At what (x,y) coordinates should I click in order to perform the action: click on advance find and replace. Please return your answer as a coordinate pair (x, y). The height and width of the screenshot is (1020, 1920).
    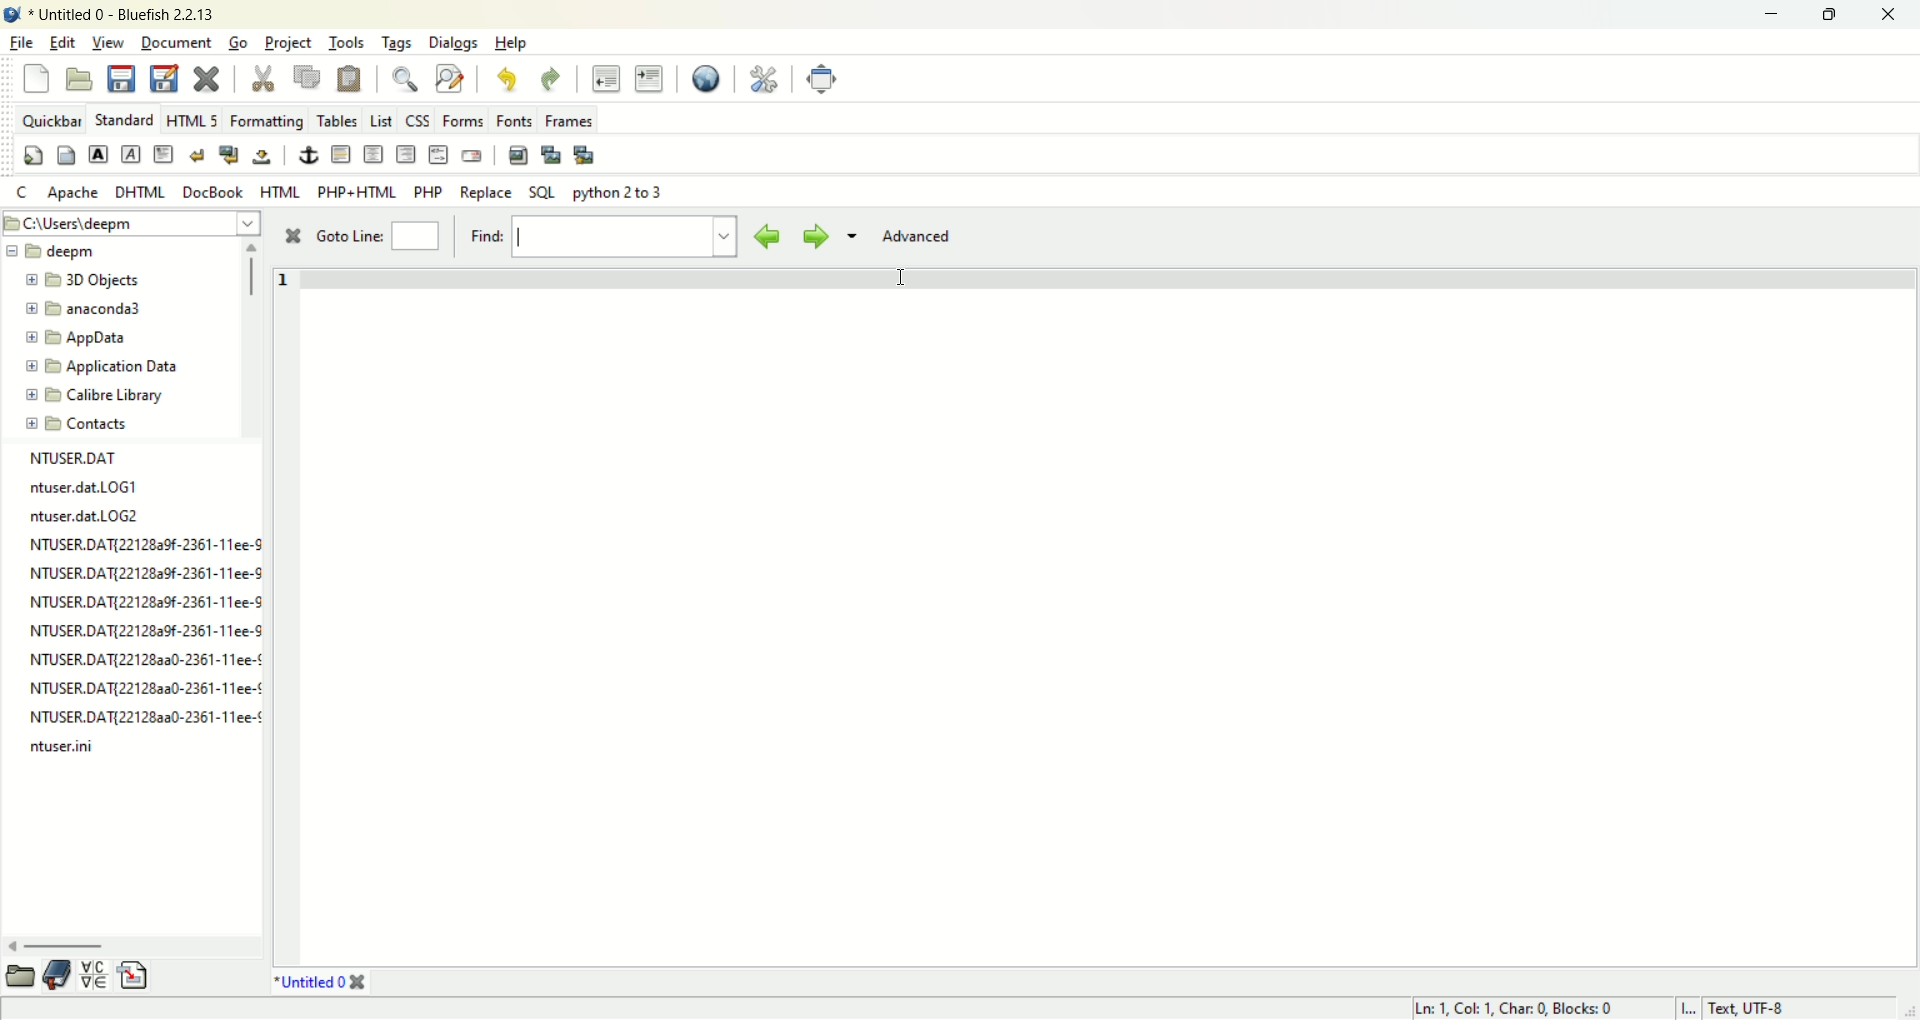
    Looking at the image, I should click on (450, 77).